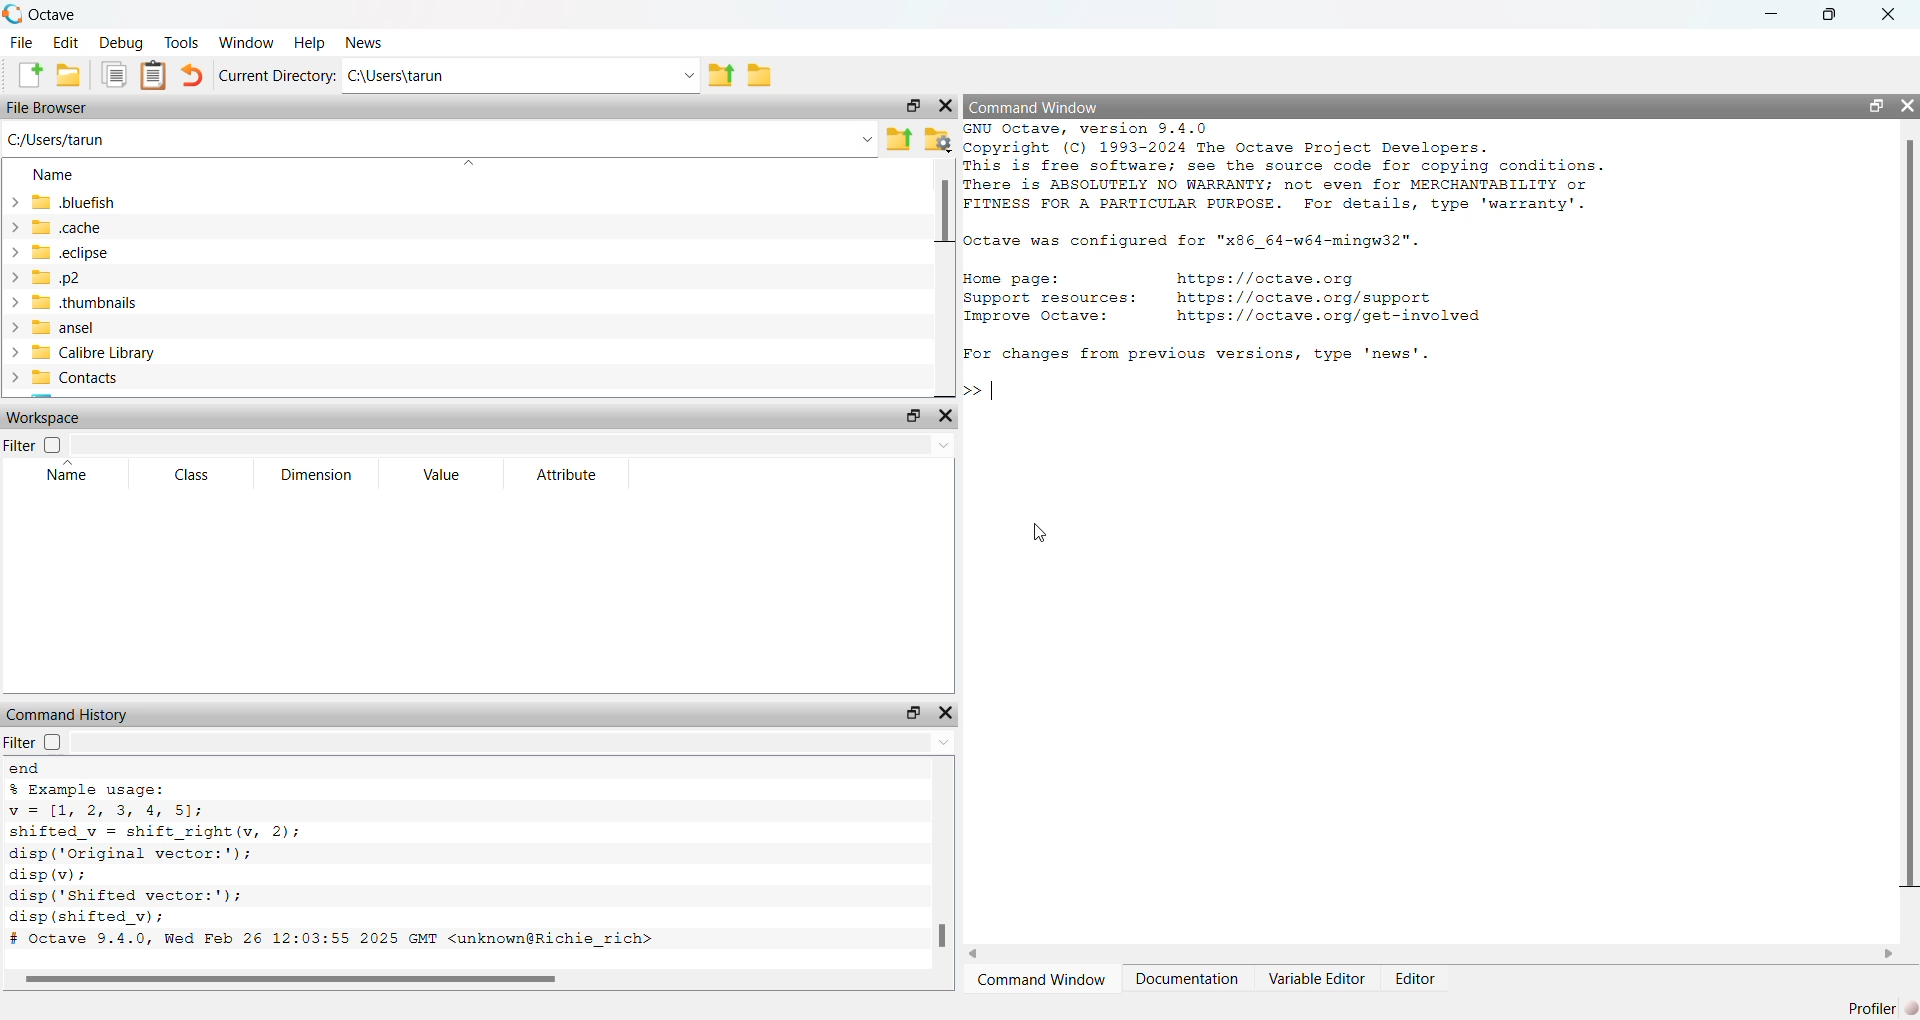  I want to click on contacts, so click(148, 380).